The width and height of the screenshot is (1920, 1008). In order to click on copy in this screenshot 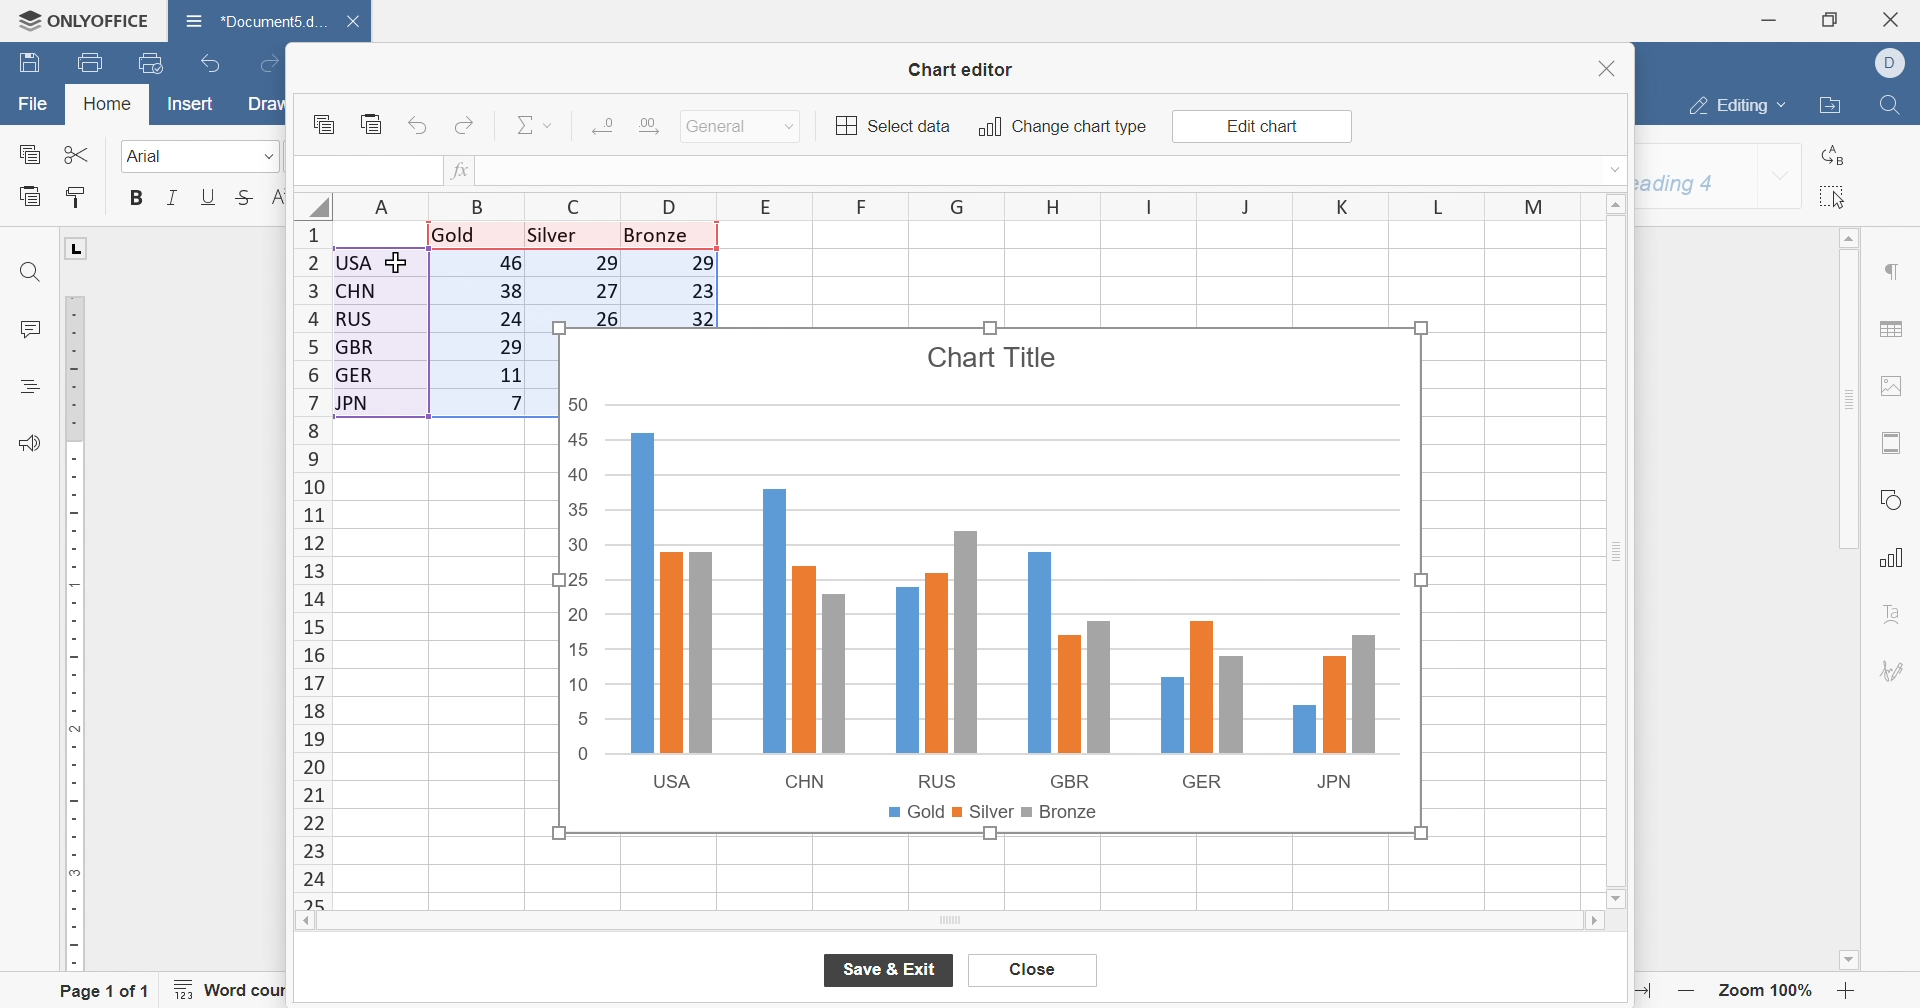, I will do `click(28, 153)`.